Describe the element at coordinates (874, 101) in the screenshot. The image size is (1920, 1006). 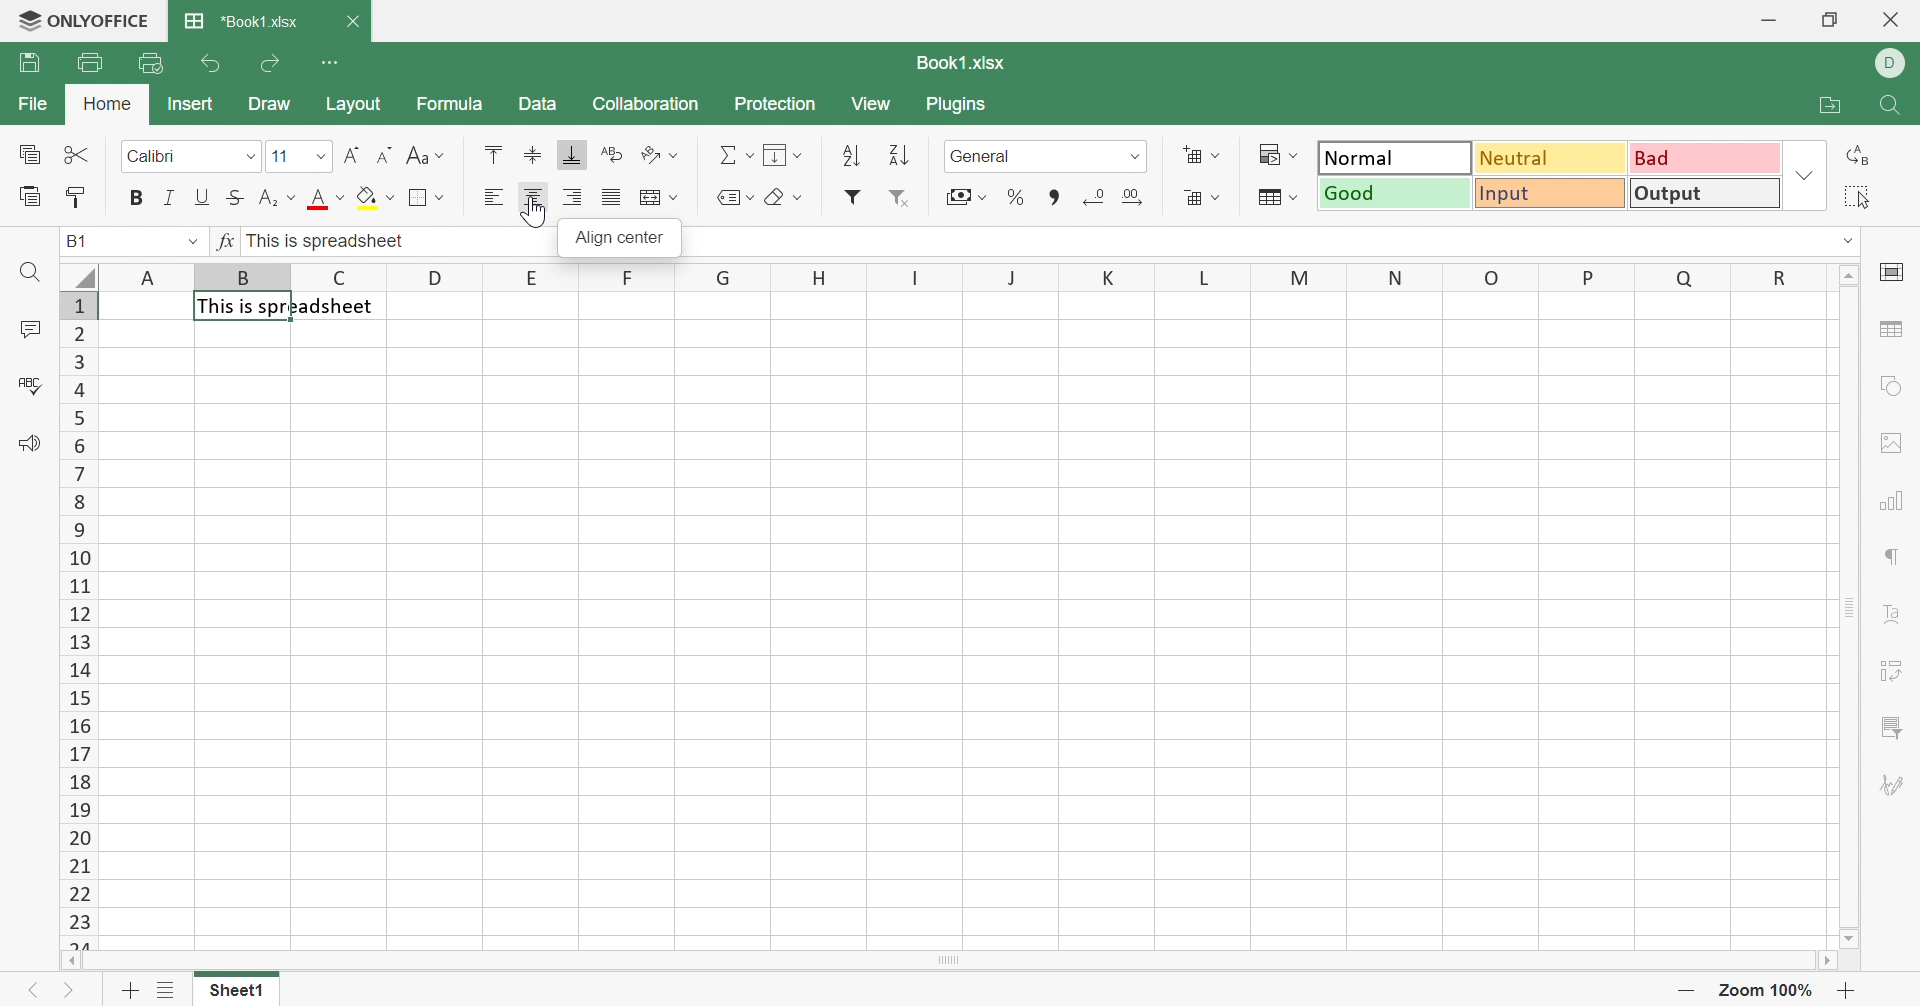
I see `View` at that location.